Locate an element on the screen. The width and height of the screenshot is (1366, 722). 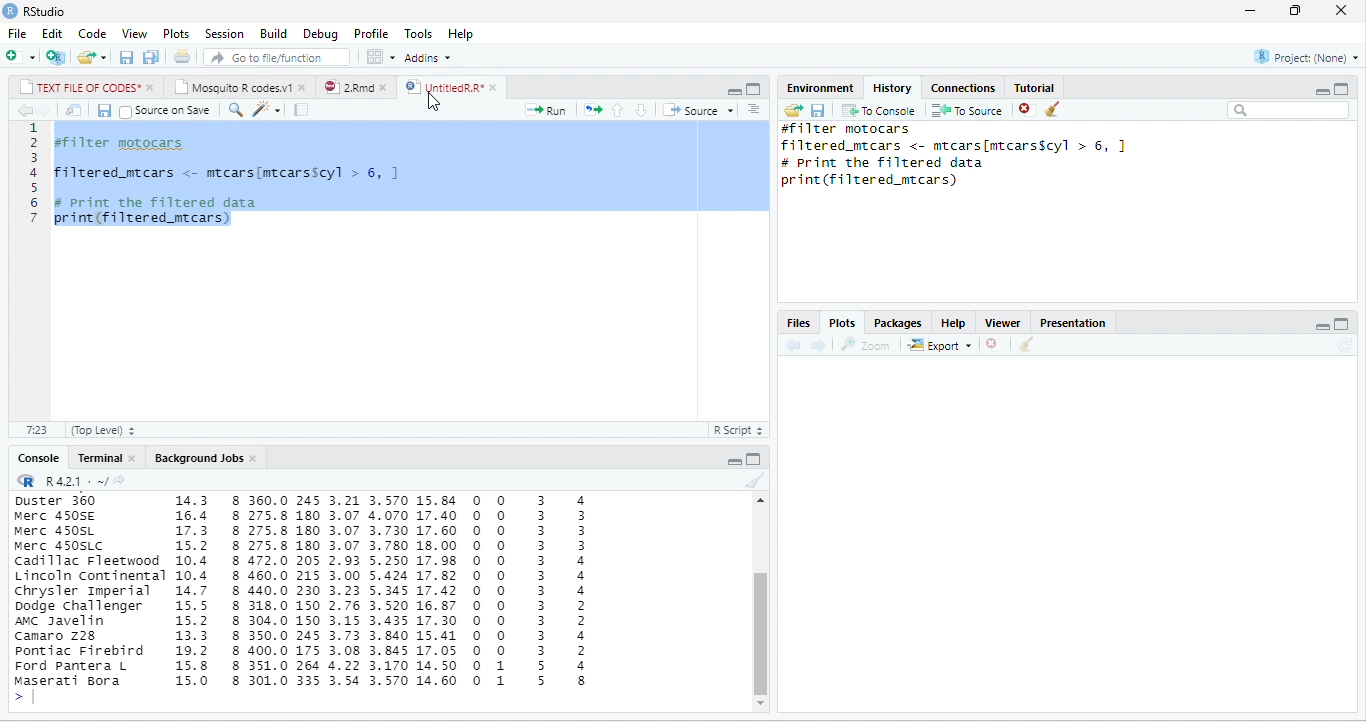
show in new window is located at coordinates (74, 110).